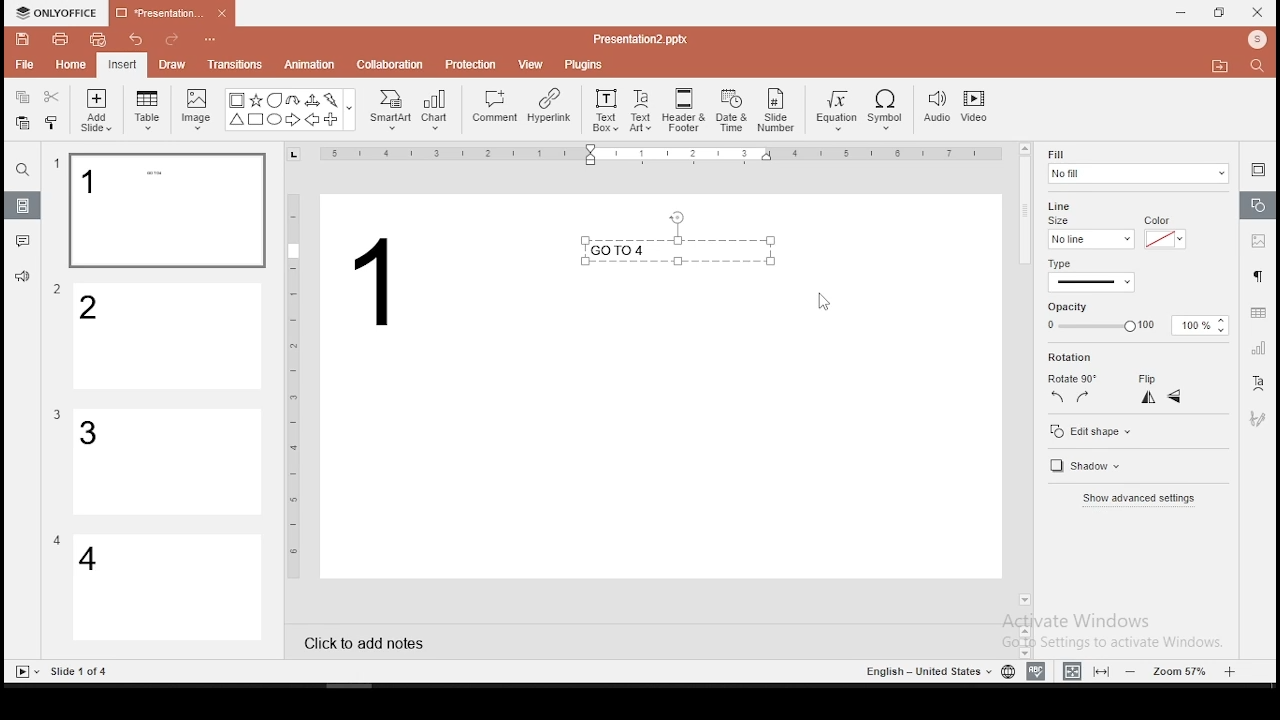  I want to click on slide 3, so click(165, 462).